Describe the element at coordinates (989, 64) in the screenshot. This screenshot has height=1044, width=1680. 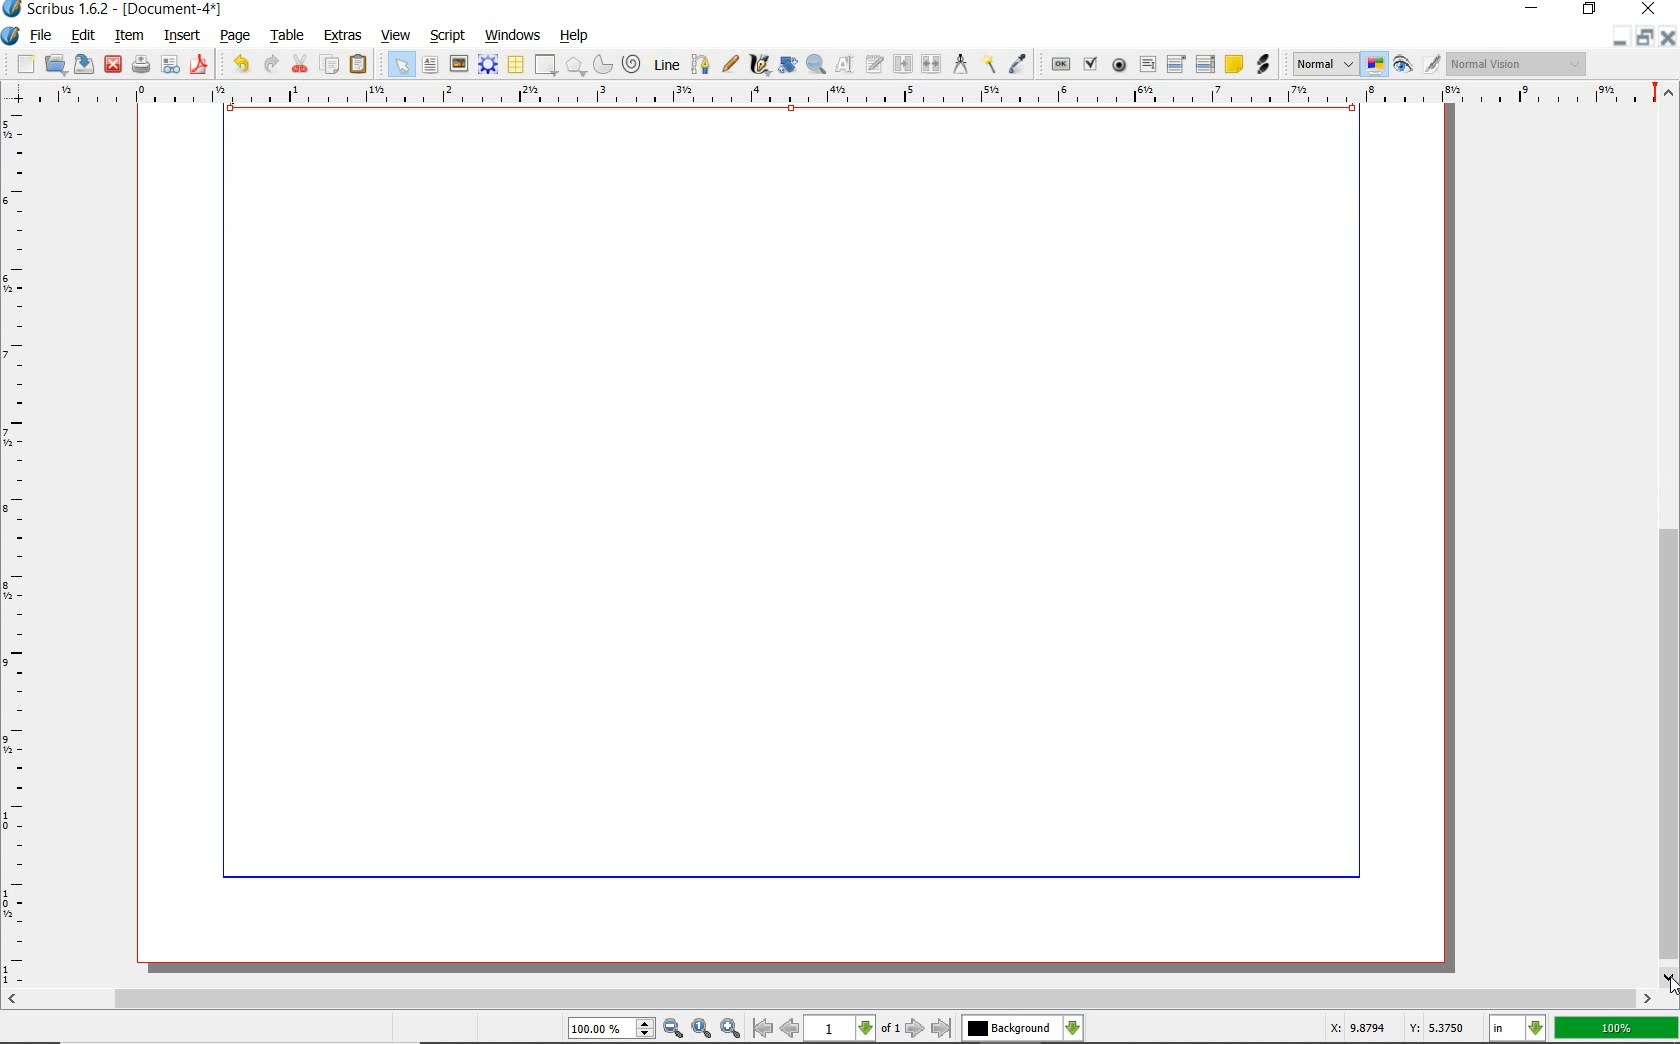
I see `copy item properties` at that location.